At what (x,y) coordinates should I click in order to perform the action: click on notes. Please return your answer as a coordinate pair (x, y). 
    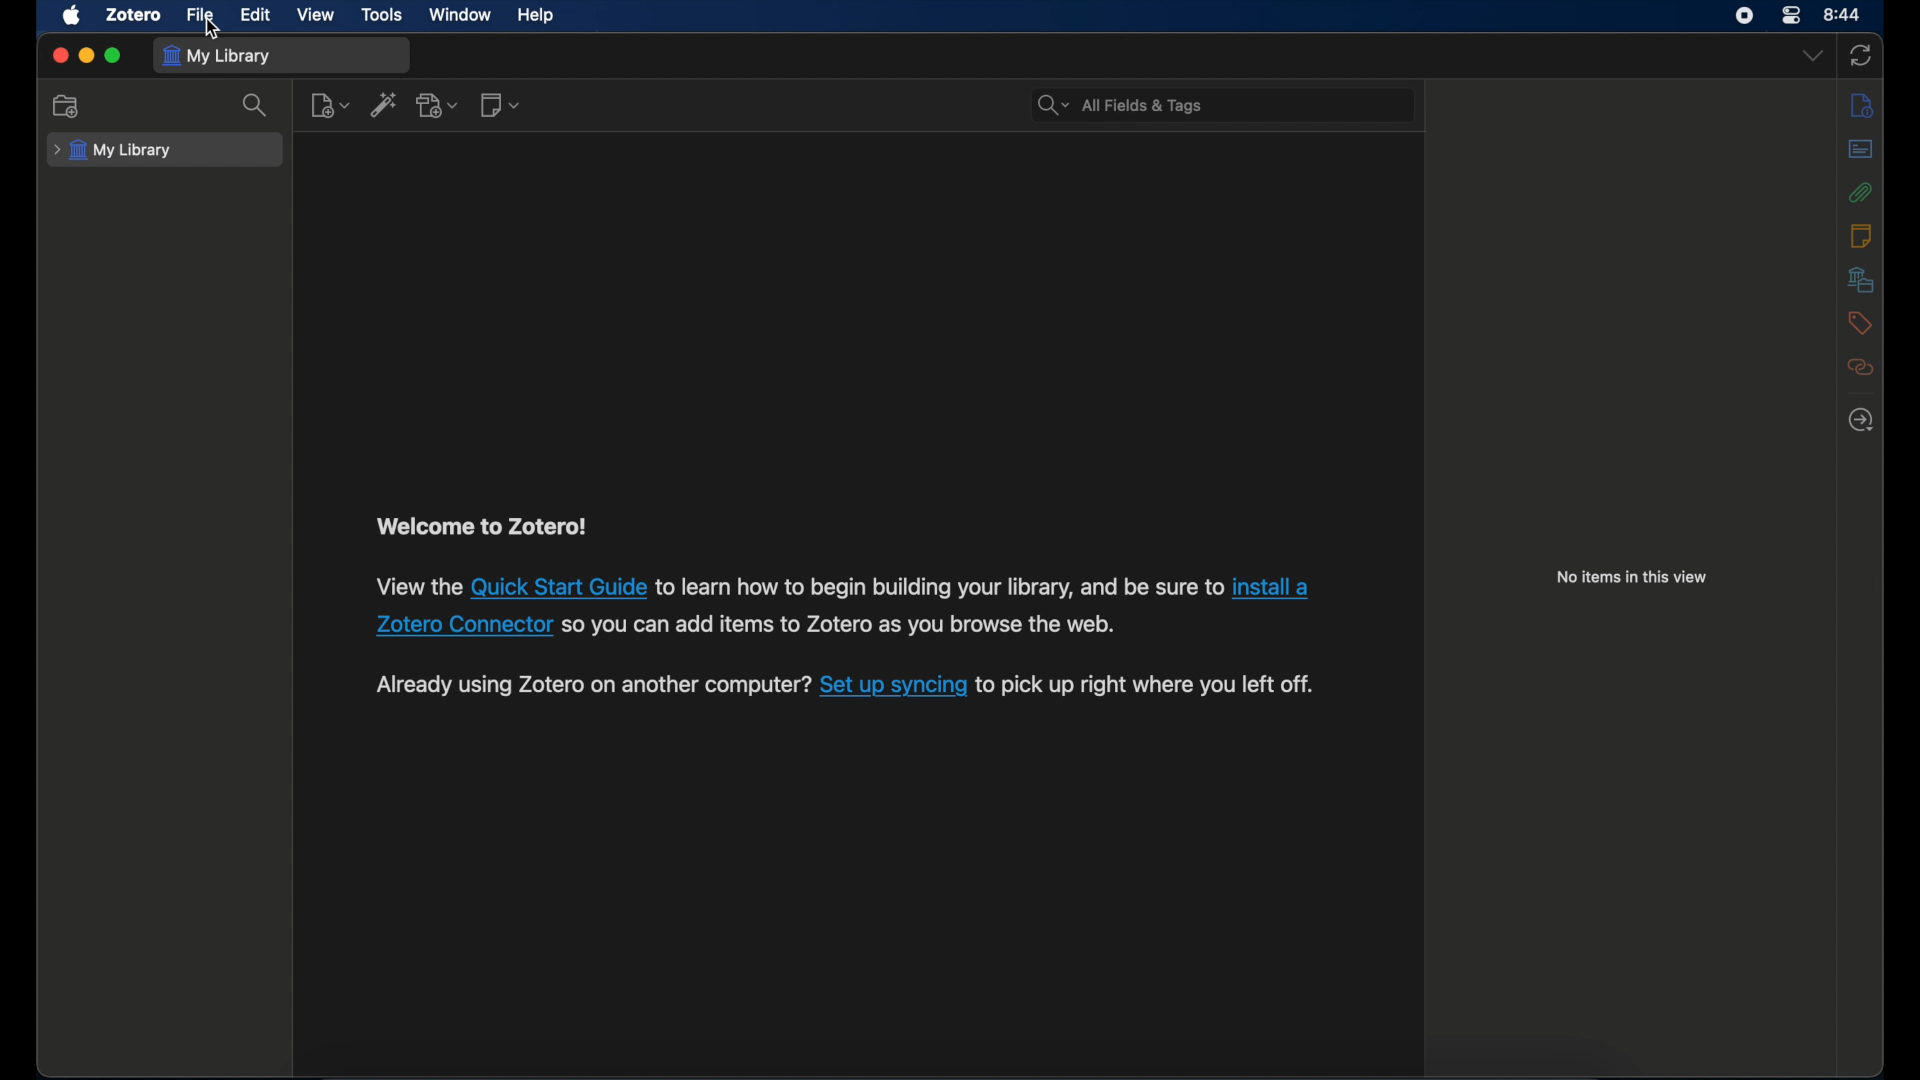
    Looking at the image, I should click on (1858, 235).